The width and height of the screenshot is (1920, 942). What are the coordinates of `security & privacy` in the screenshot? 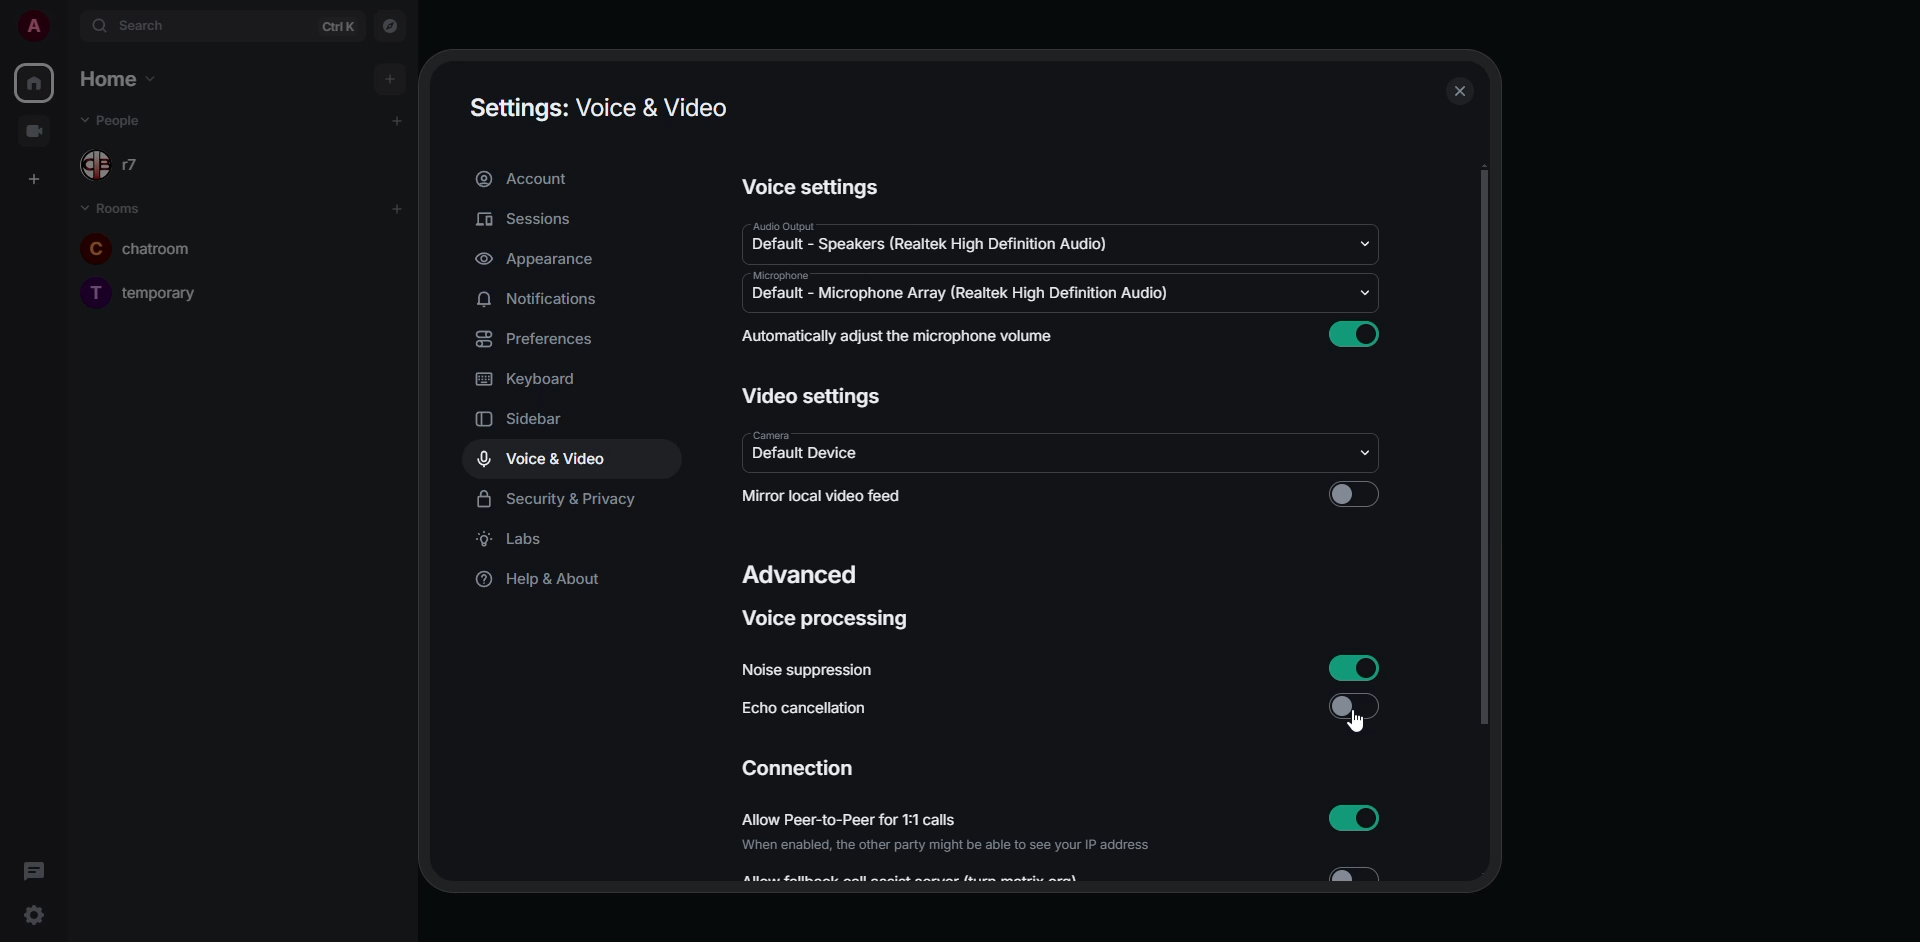 It's located at (561, 498).